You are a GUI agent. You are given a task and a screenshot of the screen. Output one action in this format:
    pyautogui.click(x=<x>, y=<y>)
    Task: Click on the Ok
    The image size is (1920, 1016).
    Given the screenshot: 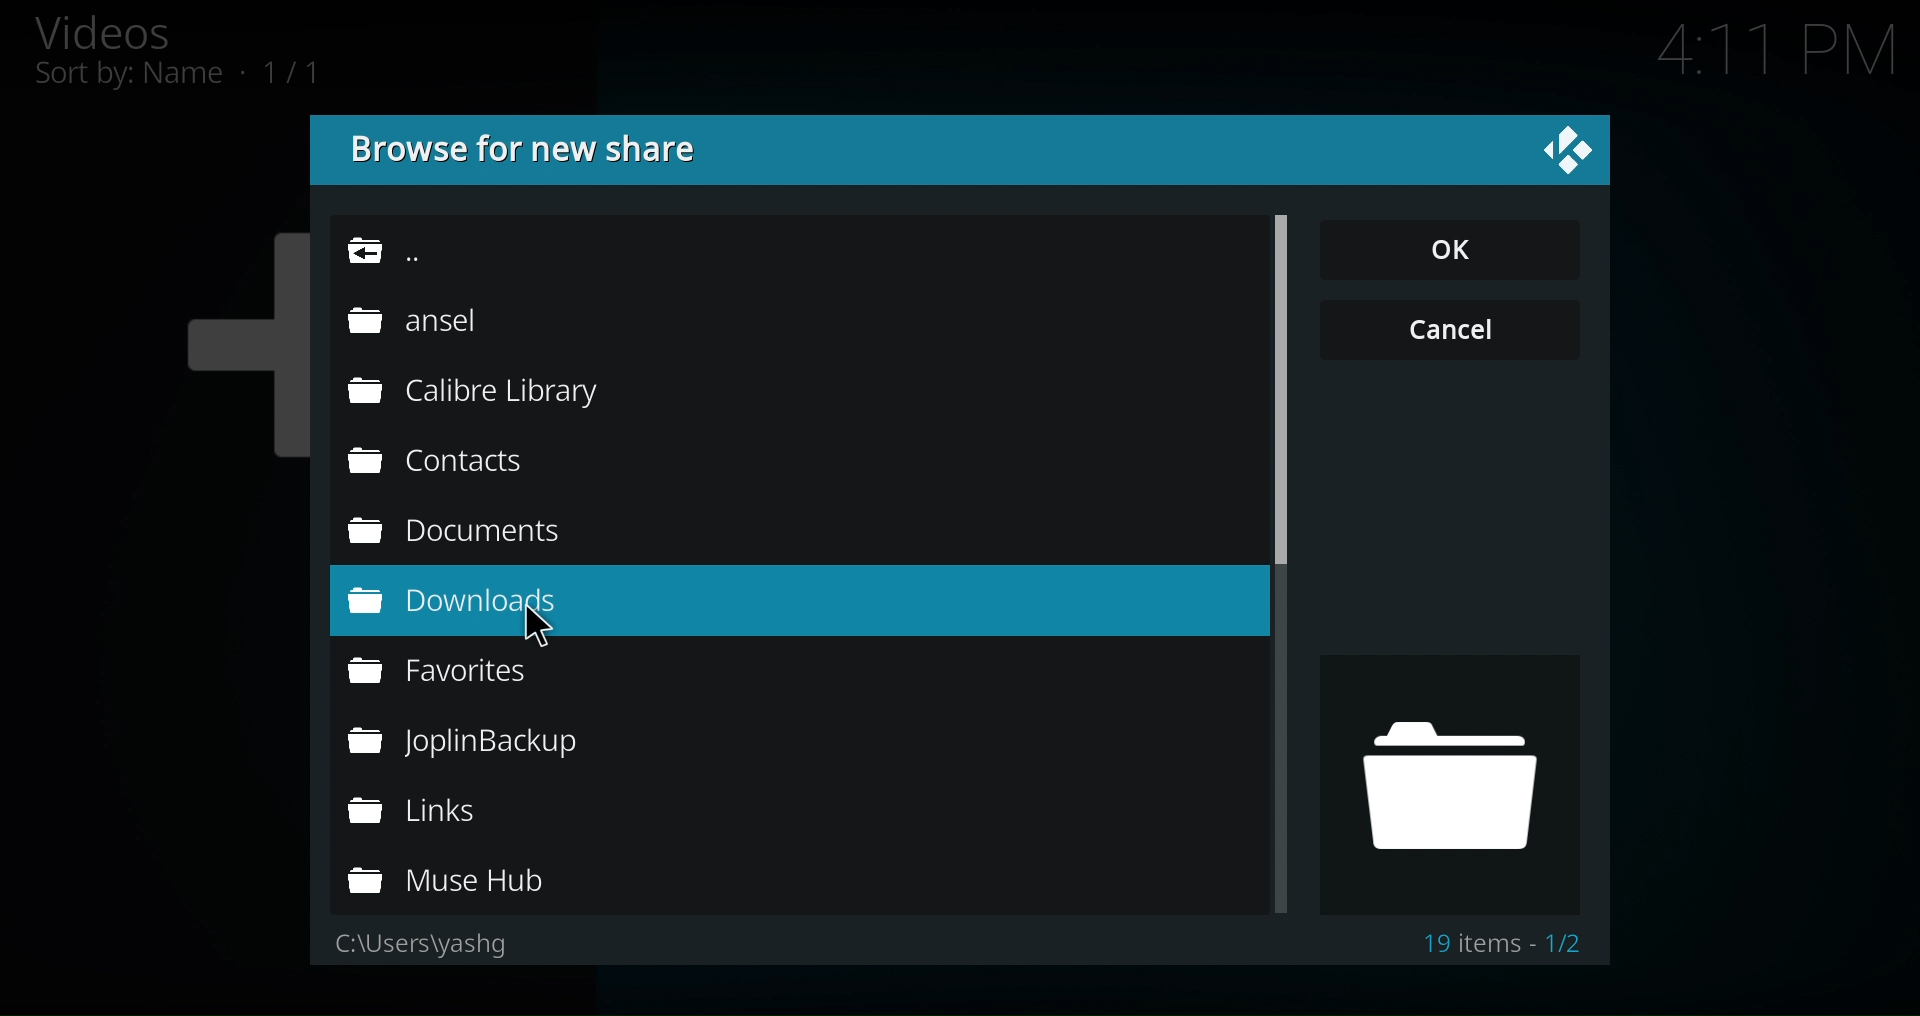 What is the action you would take?
    pyautogui.click(x=1452, y=252)
    